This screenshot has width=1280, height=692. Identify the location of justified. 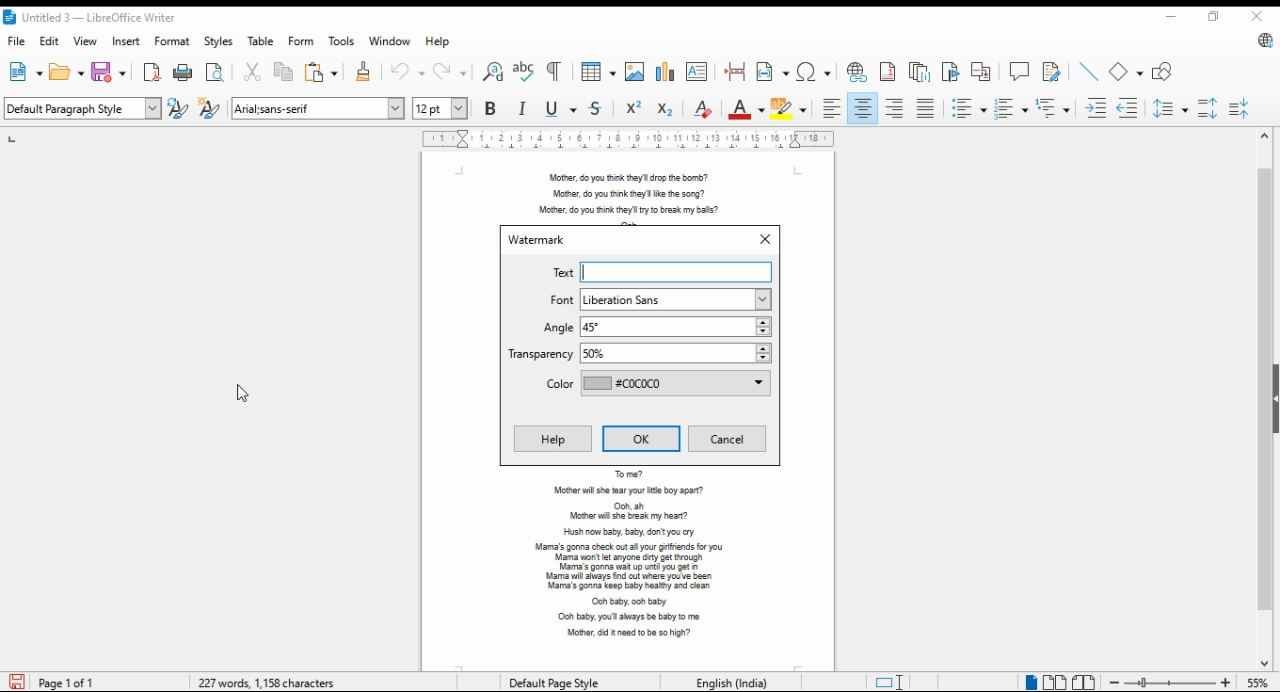
(927, 108).